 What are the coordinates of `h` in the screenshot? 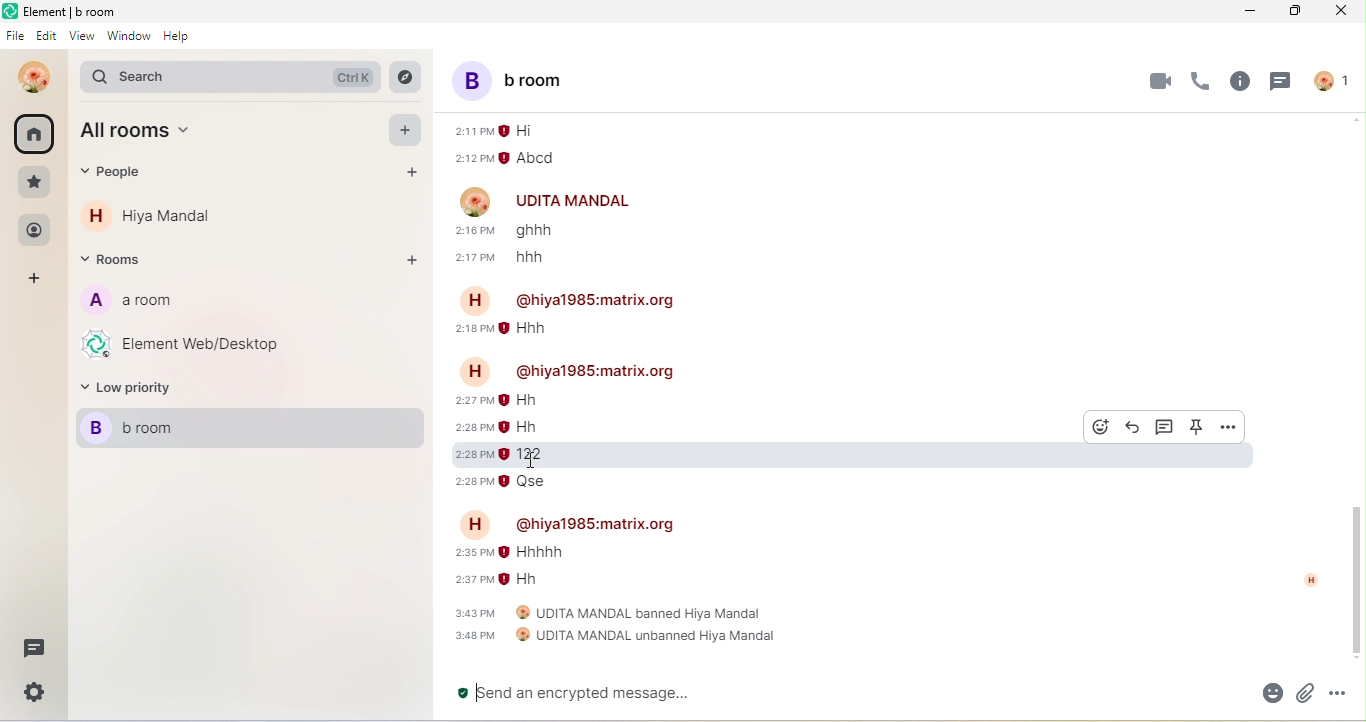 It's located at (1305, 579).